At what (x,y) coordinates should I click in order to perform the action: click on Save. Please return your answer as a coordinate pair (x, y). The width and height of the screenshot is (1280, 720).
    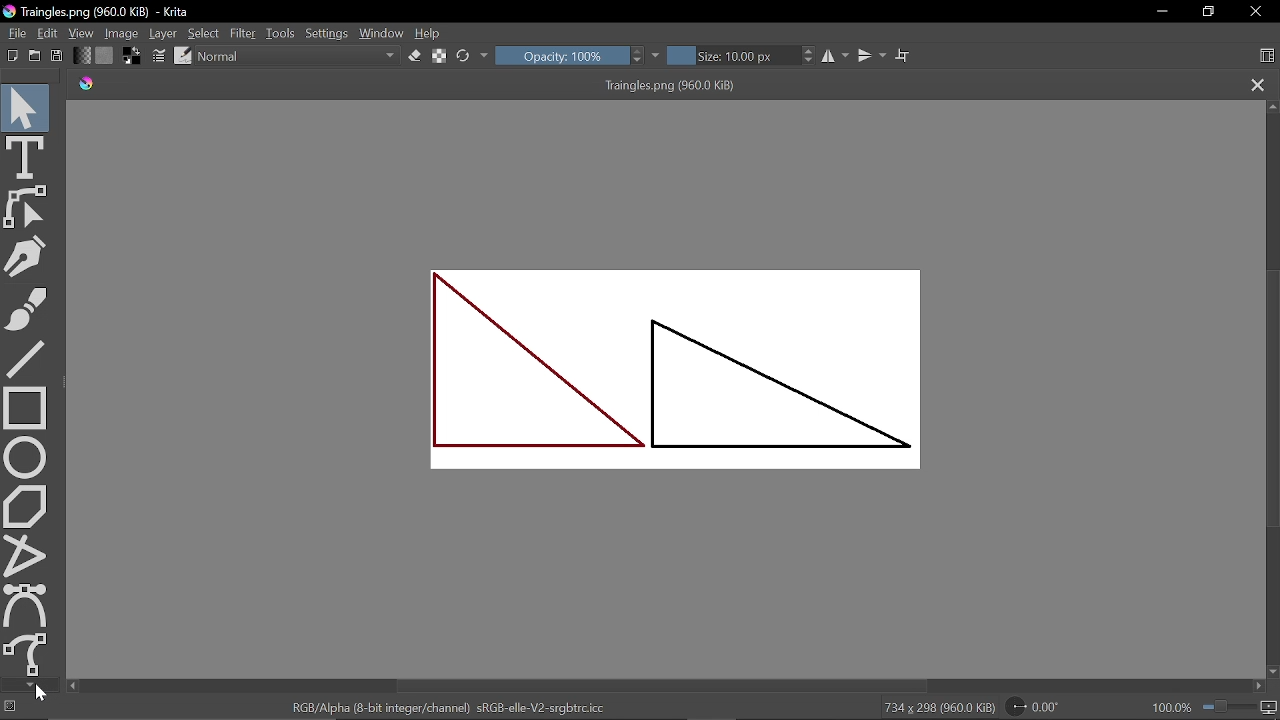
    Looking at the image, I should click on (58, 56).